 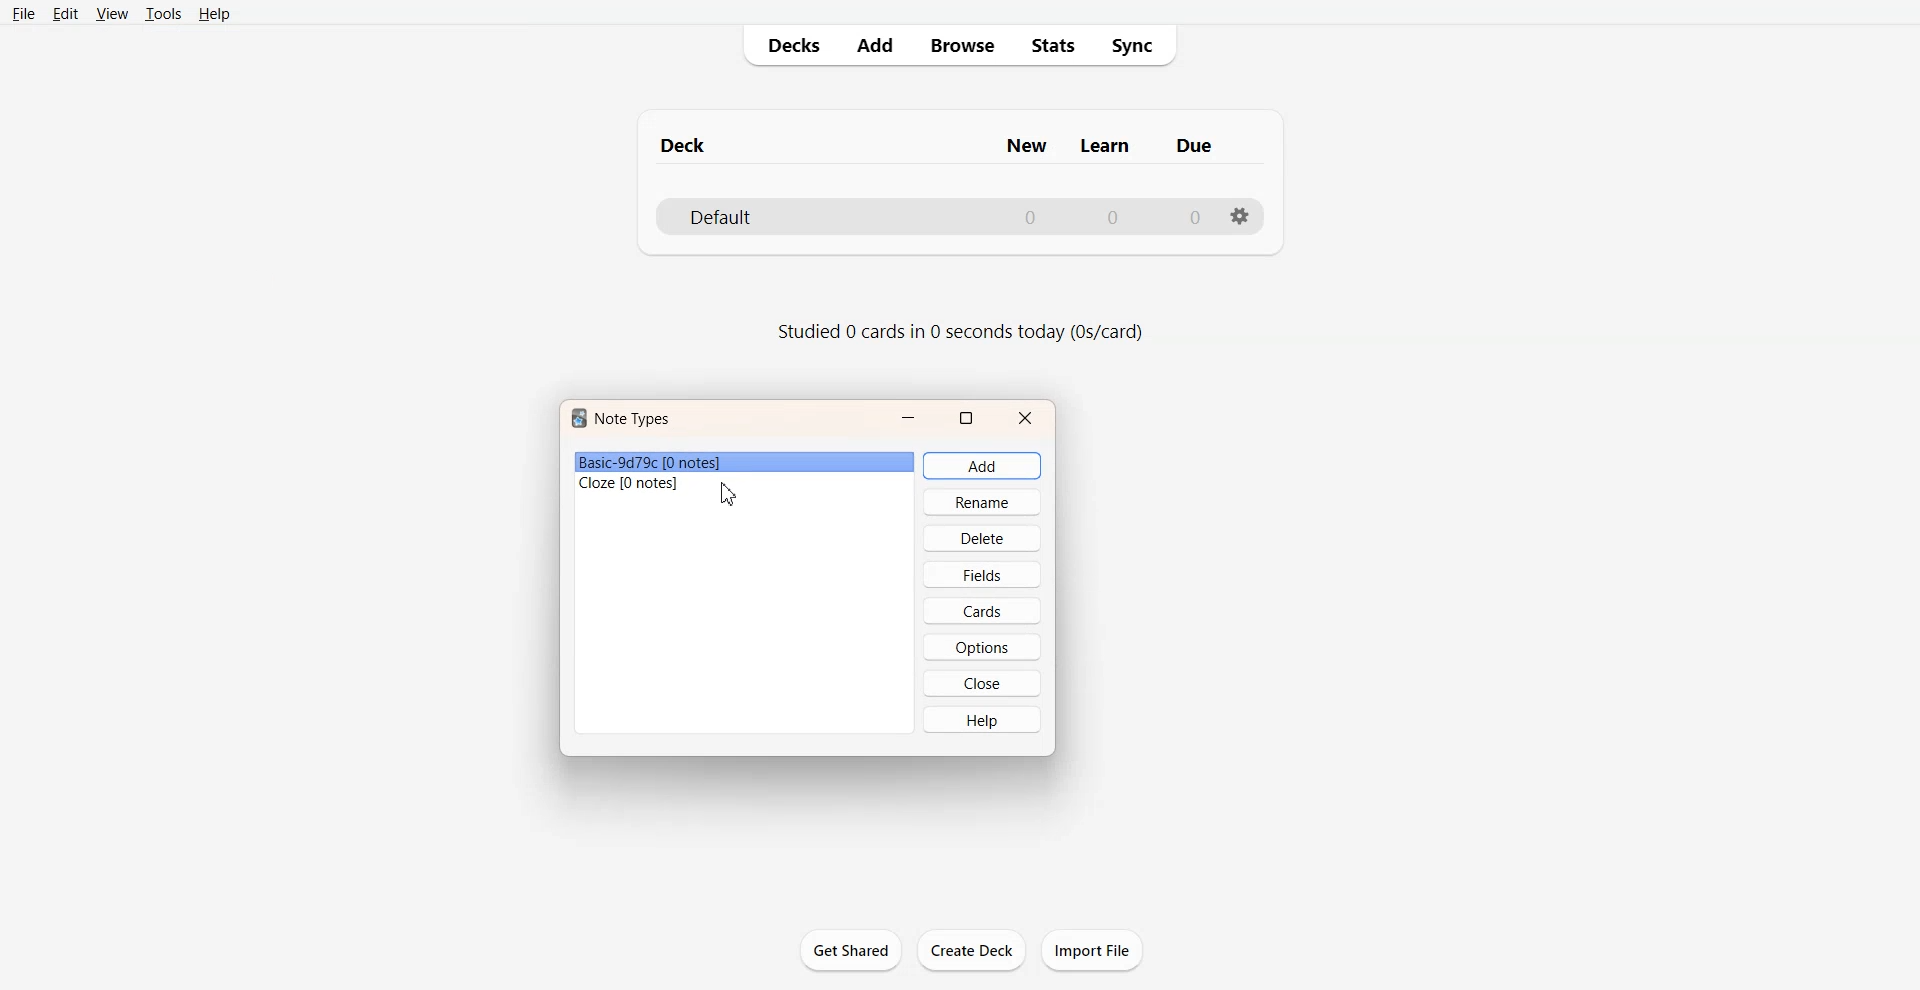 What do you see at coordinates (621, 417) in the screenshot?
I see `Text` at bounding box center [621, 417].